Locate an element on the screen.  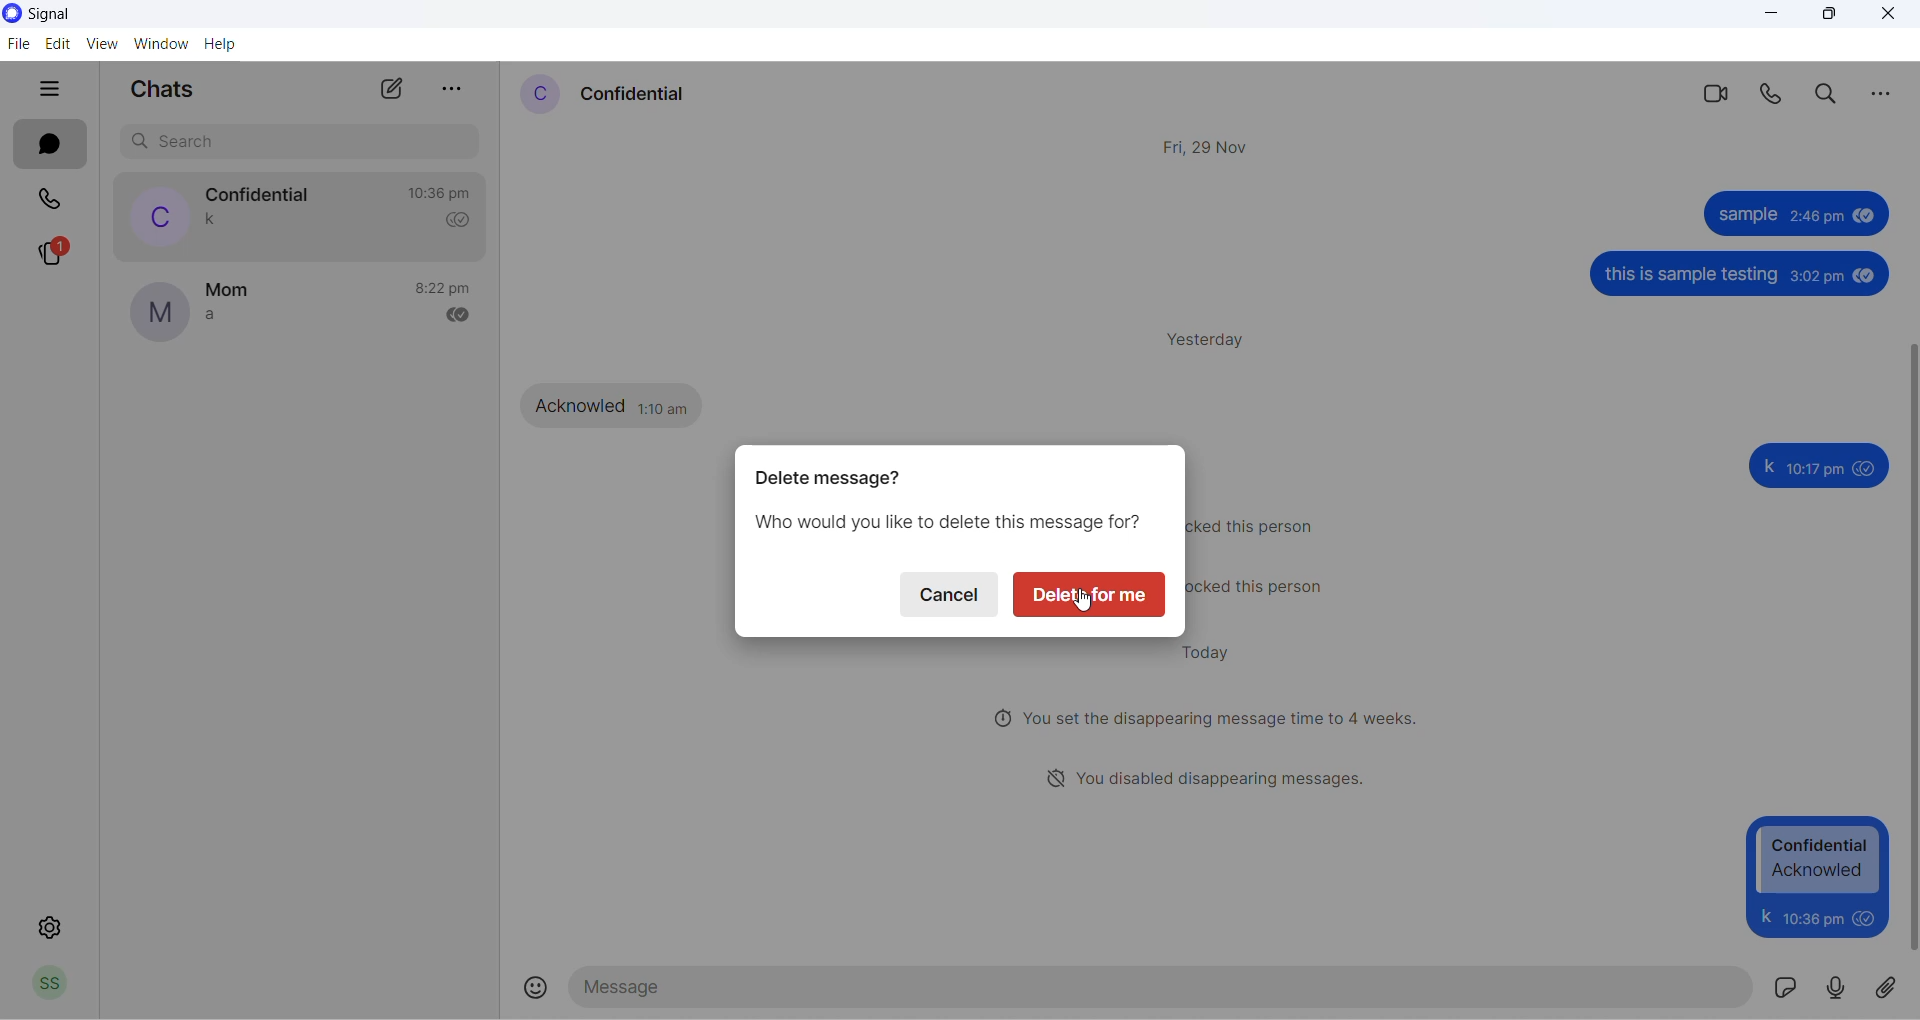
help is located at coordinates (223, 47).